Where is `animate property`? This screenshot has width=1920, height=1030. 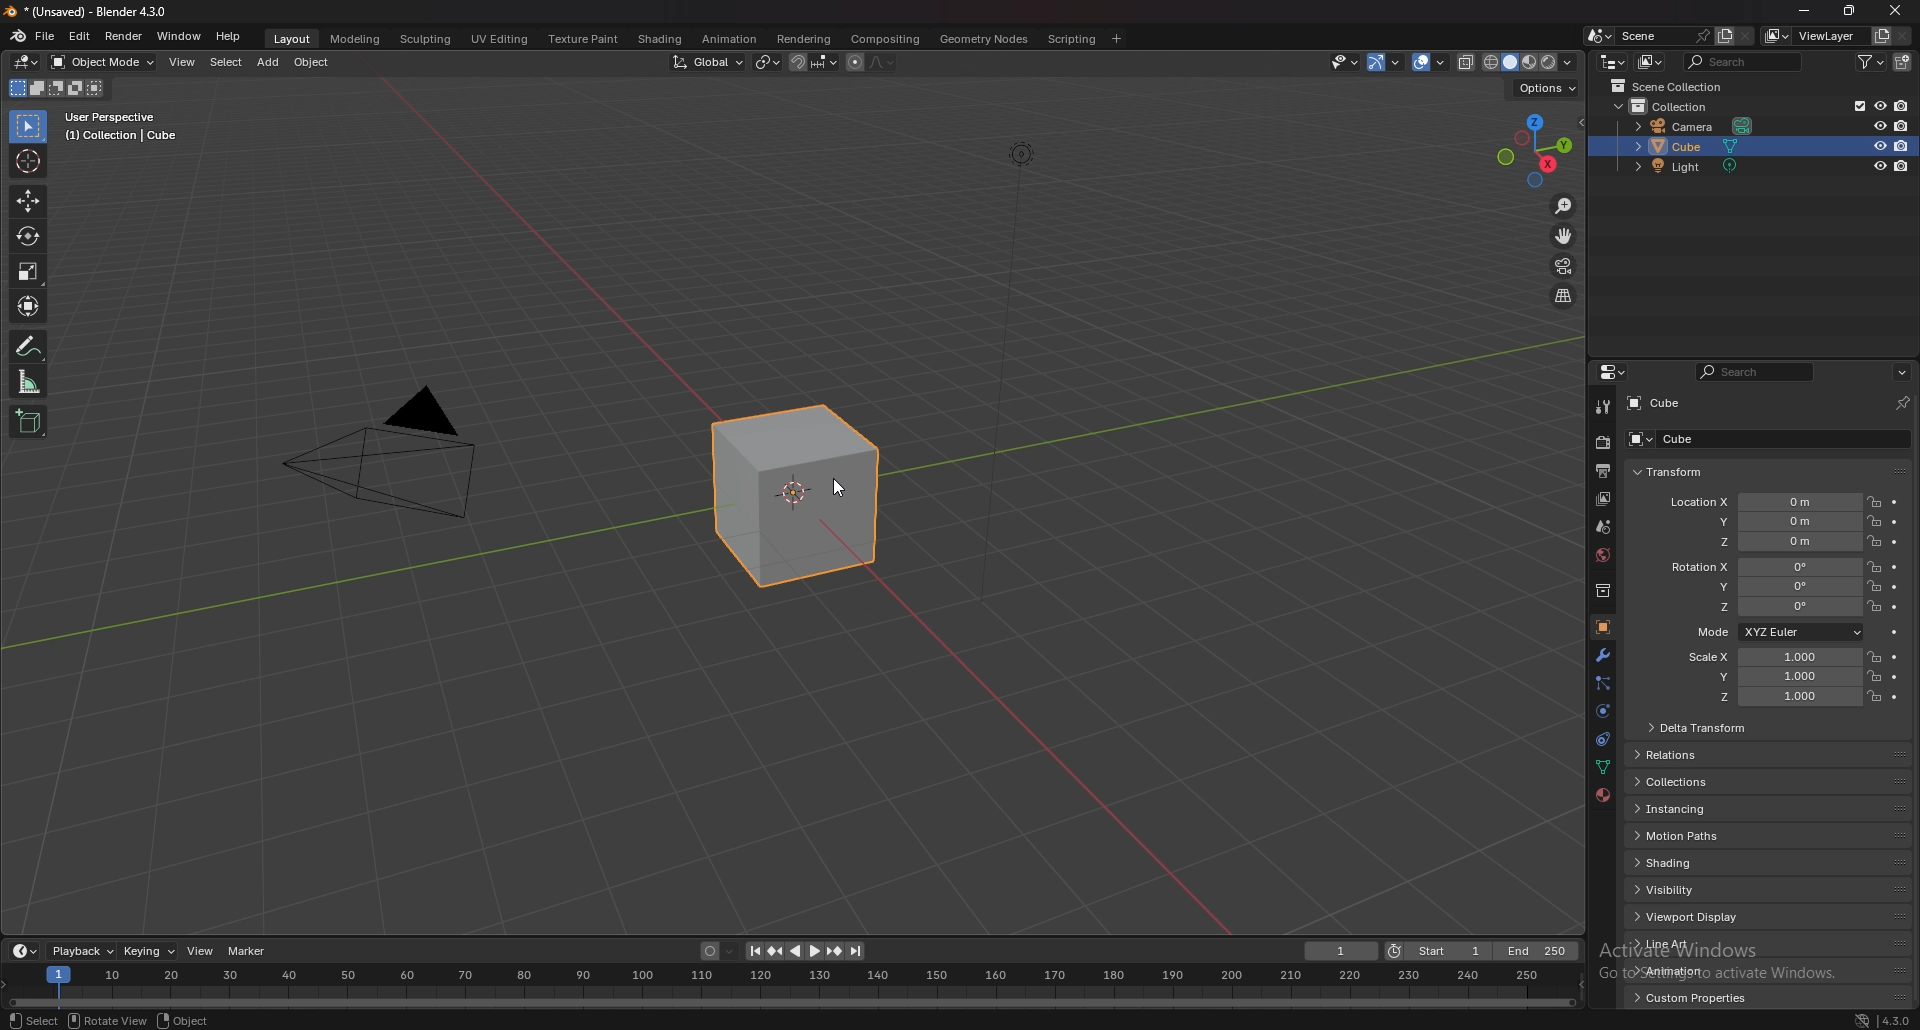 animate property is located at coordinates (1896, 502).